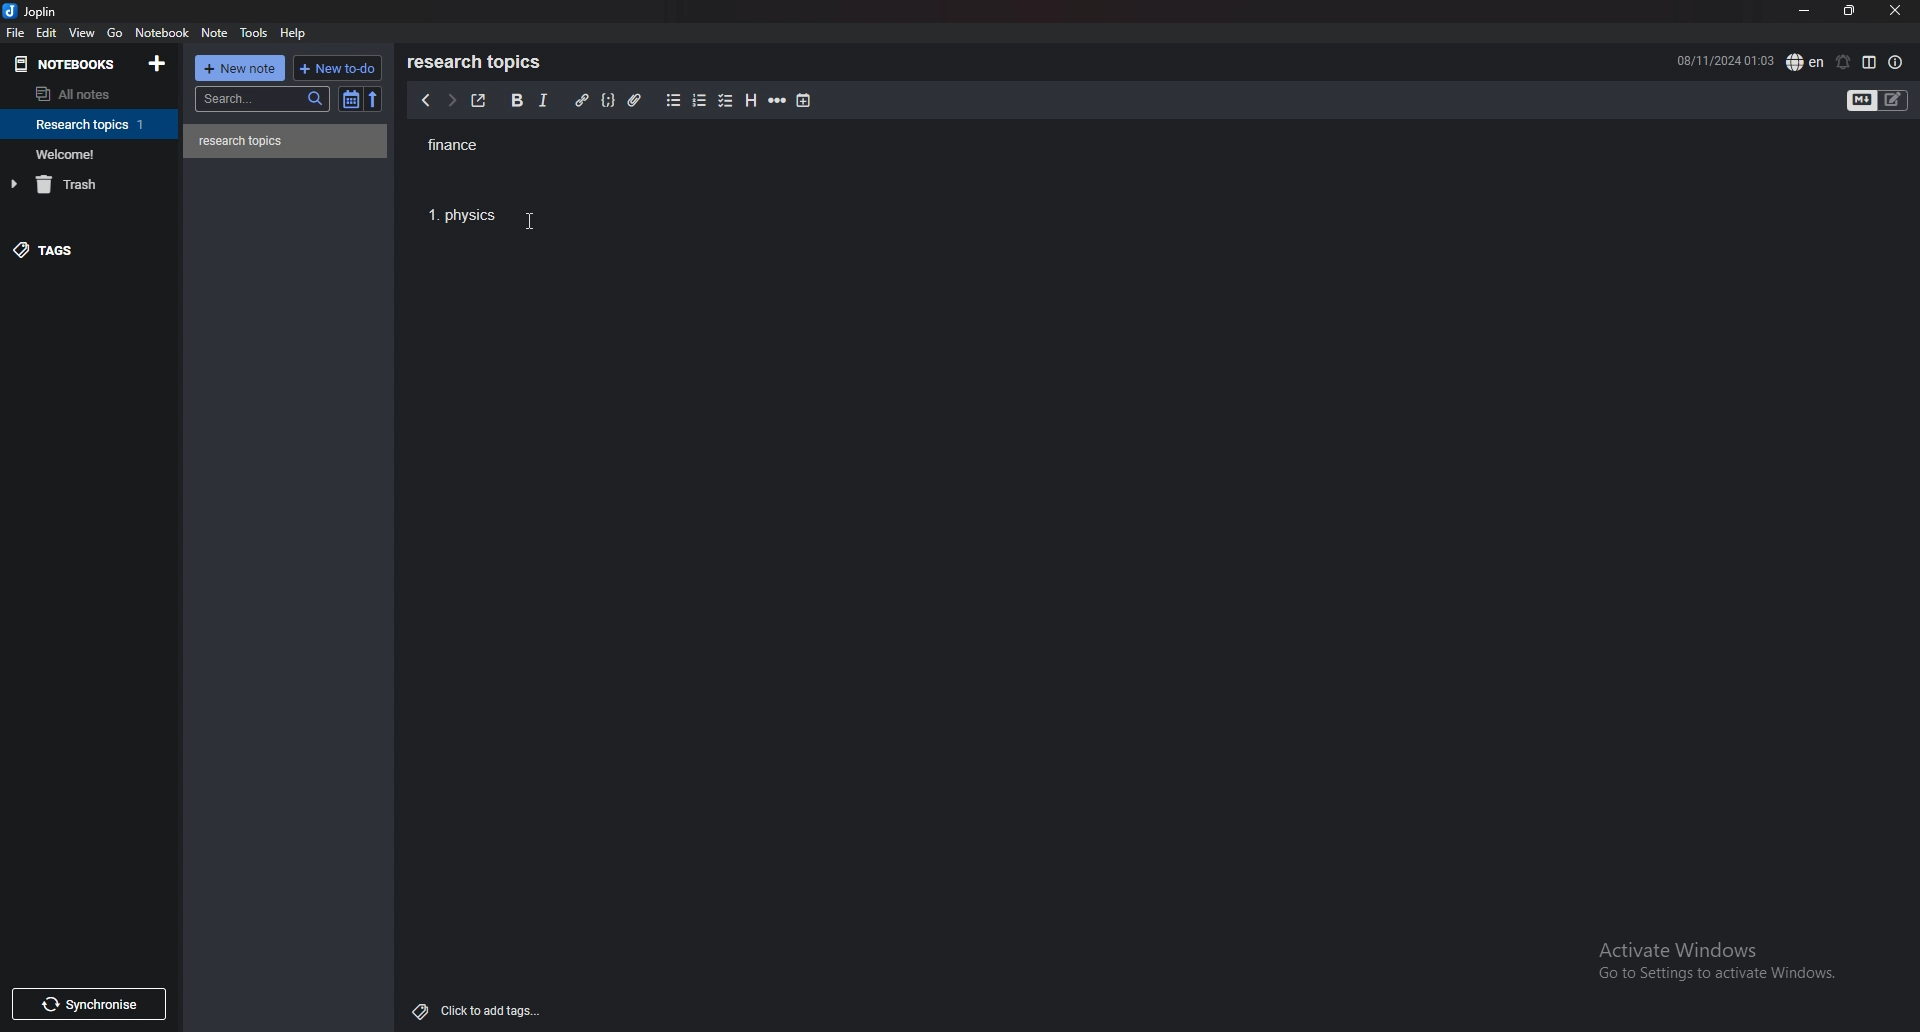 The image size is (1920, 1032). What do you see at coordinates (16, 33) in the screenshot?
I see `file` at bounding box center [16, 33].